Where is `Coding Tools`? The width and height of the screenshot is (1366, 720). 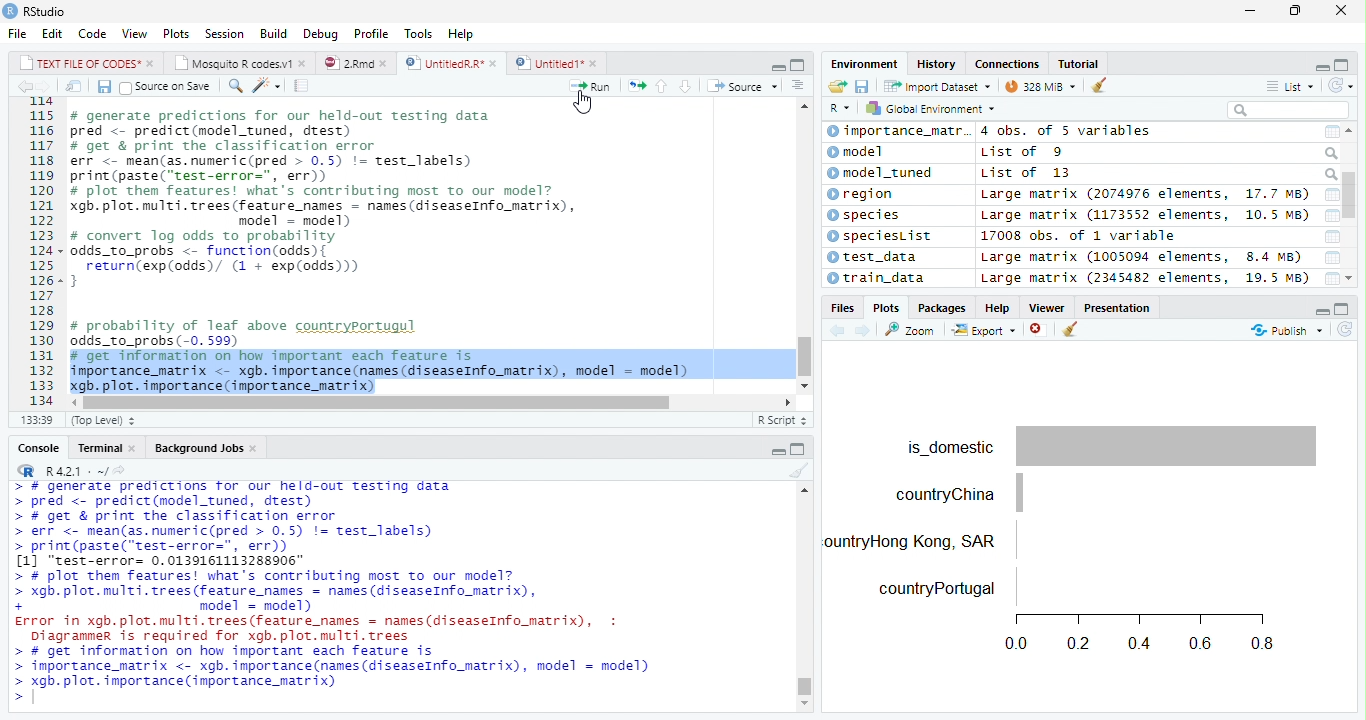
Coding Tools is located at coordinates (266, 84).